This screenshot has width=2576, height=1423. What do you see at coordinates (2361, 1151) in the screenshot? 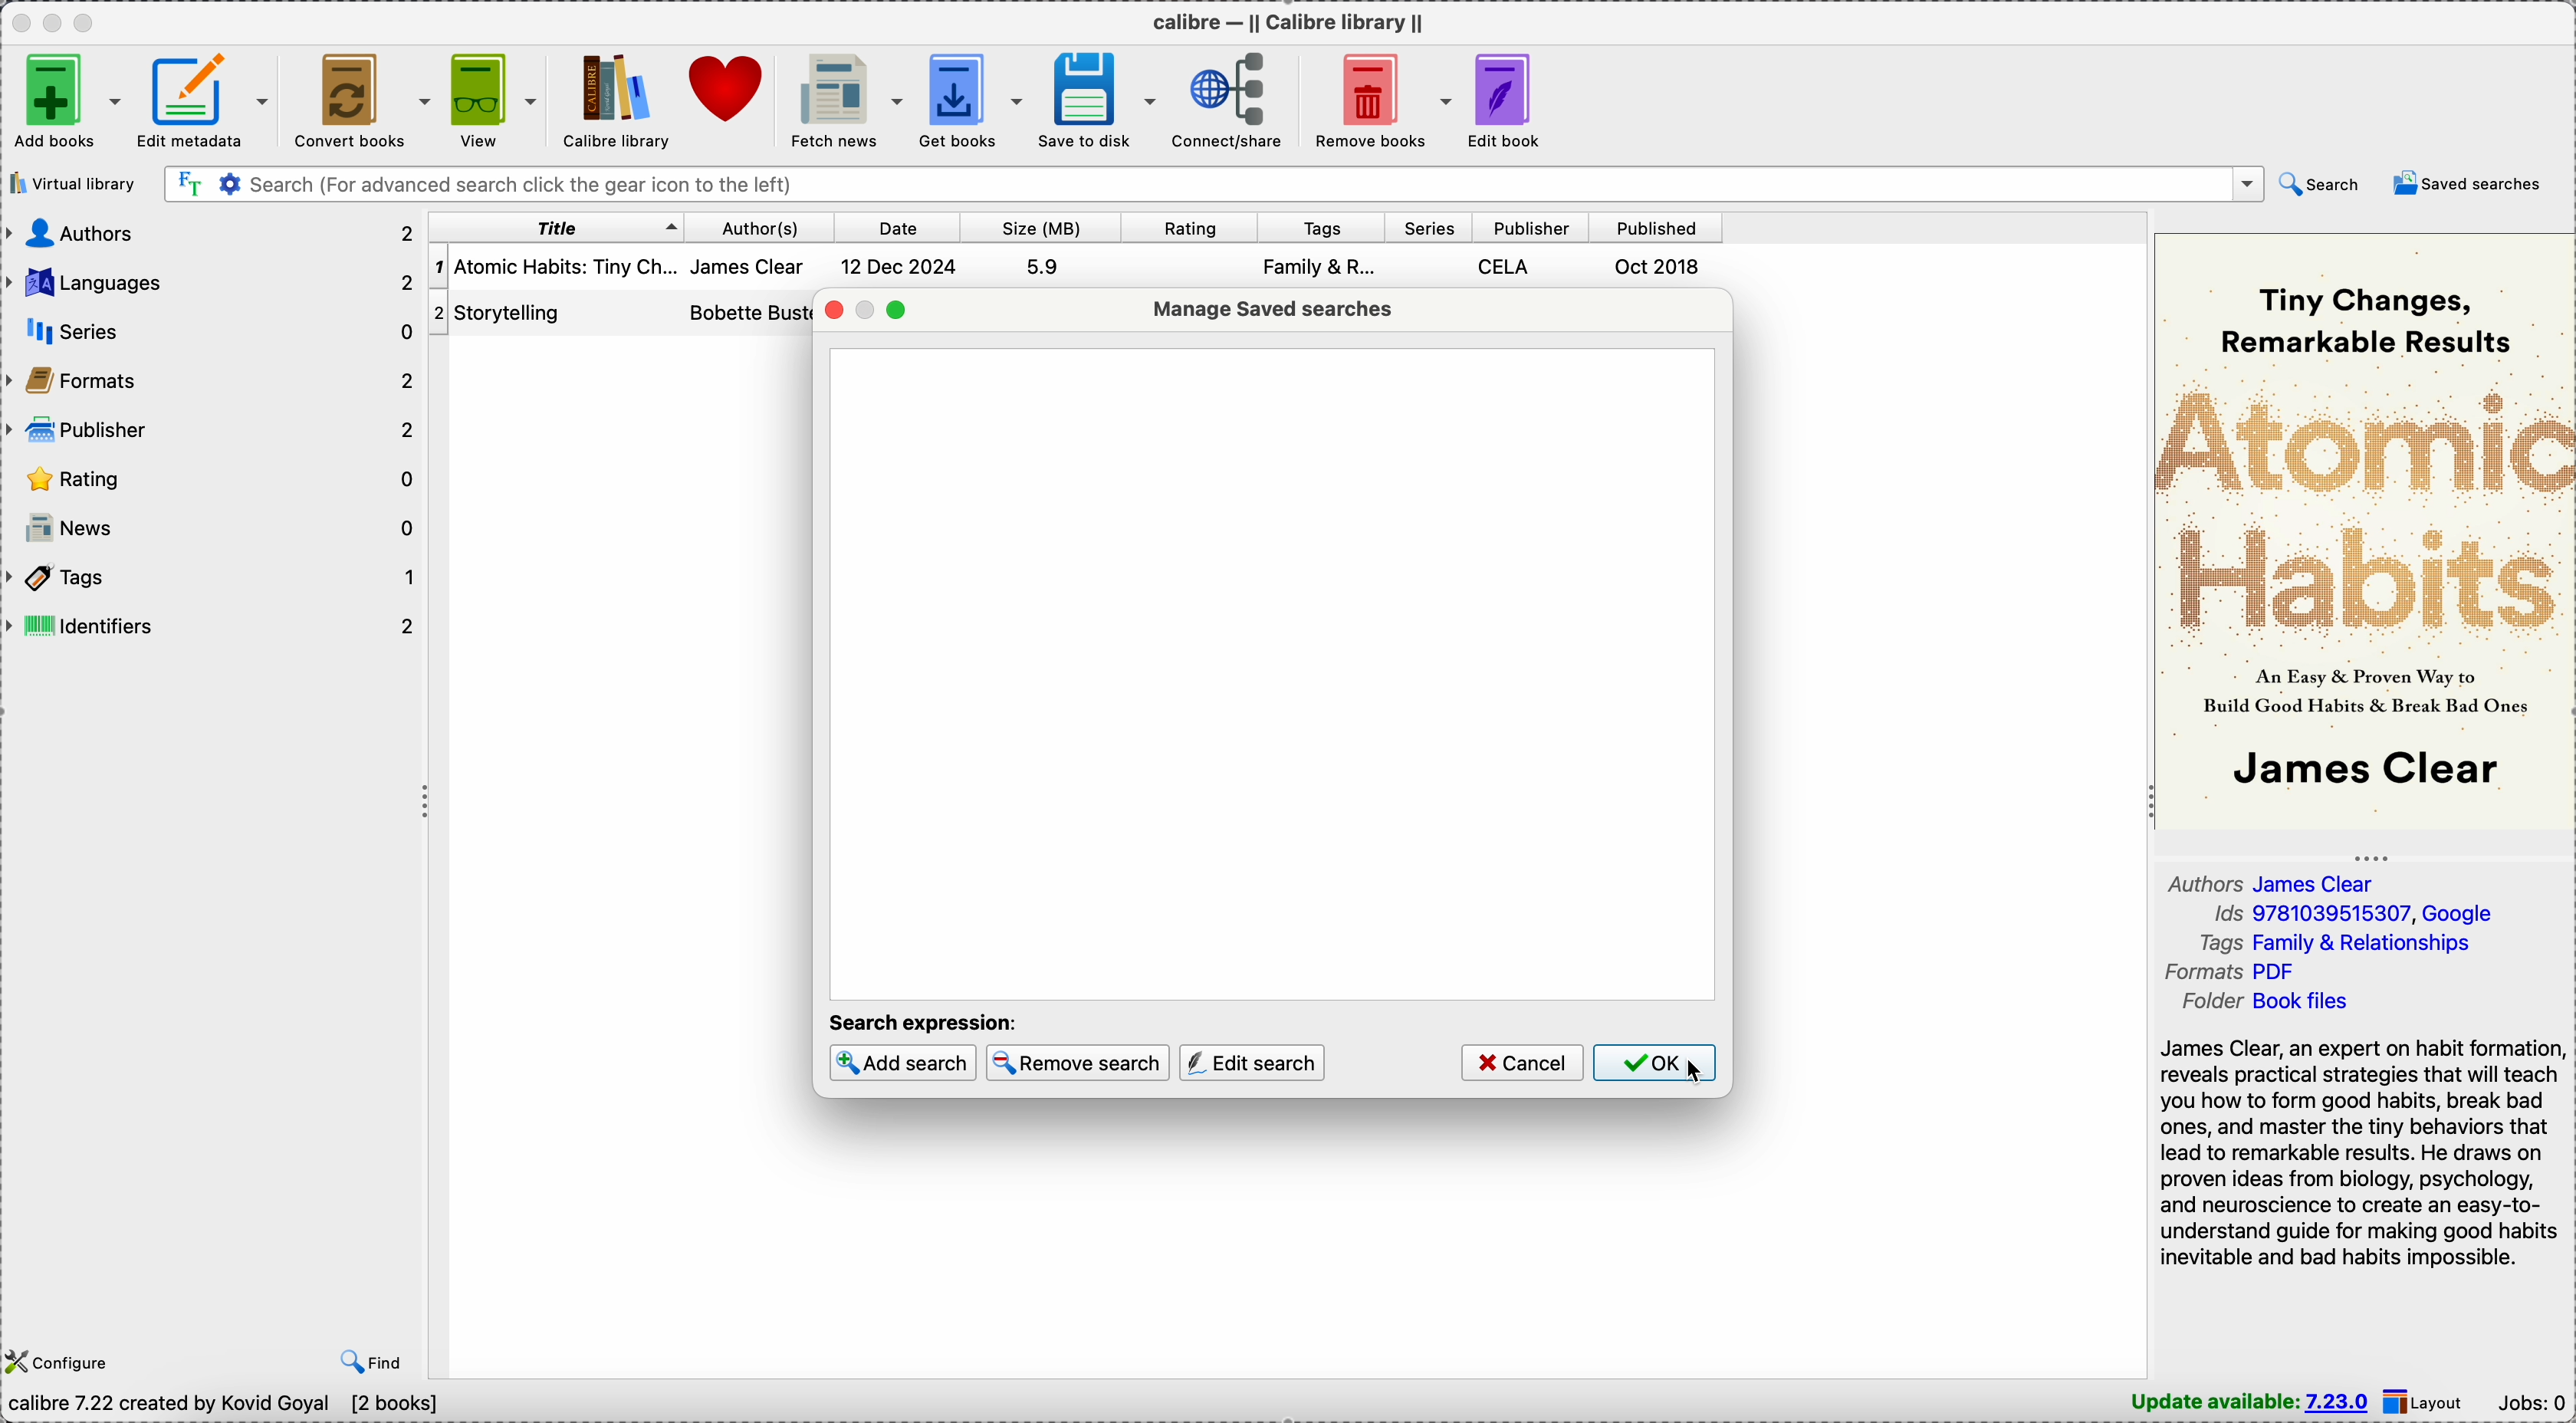
I see `James Clear, an expert on habit formation,
reveals practical strategies that will teach
you how to form good habits, break bad
ones, and master the tiny behaviors that
lead to remarkable results. He draws on
proven ideas from biology, psychology,
and neuroscience to create an easy-to-
understand guide for making good habits
inevitable and bad habits impossible.` at bounding box center [2361, 1151].